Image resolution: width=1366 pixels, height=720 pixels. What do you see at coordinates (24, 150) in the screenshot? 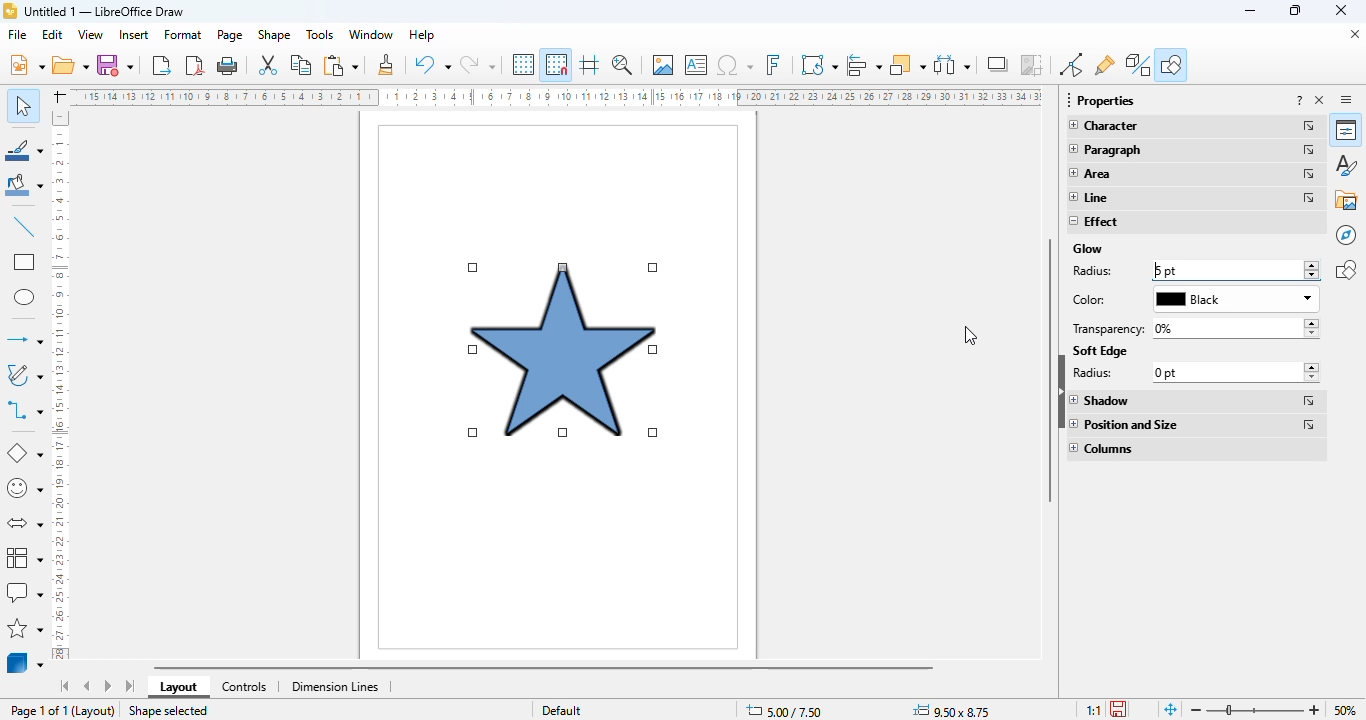
I see `line color` at bounding box center [24, 150].